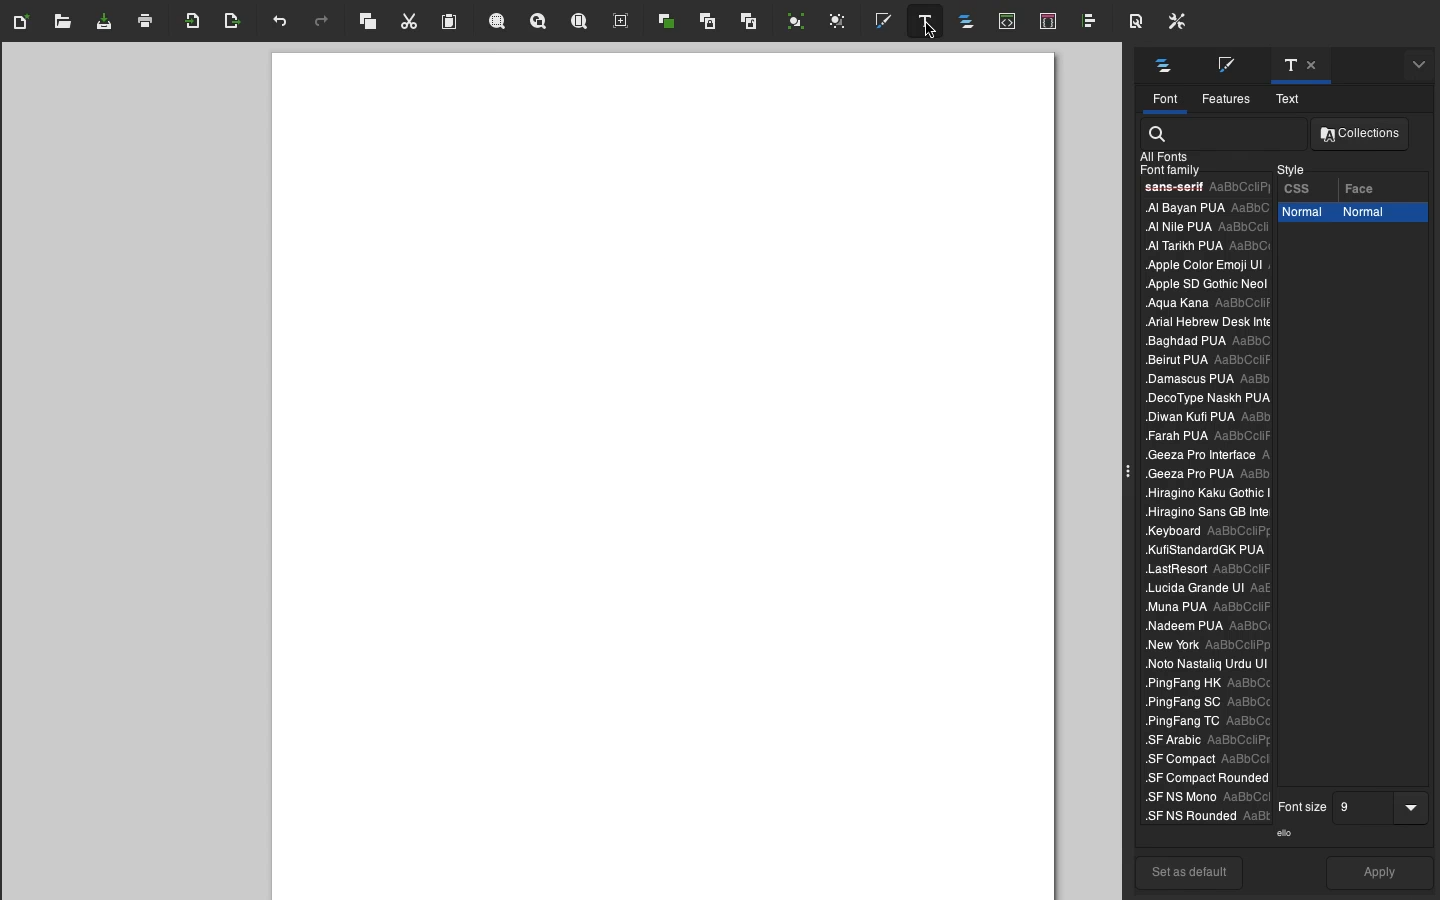 The image size is (1440, 900). Describe the element at coordinates (1208, 435) in the screenshot. I see `.Farah PUA` at that location.